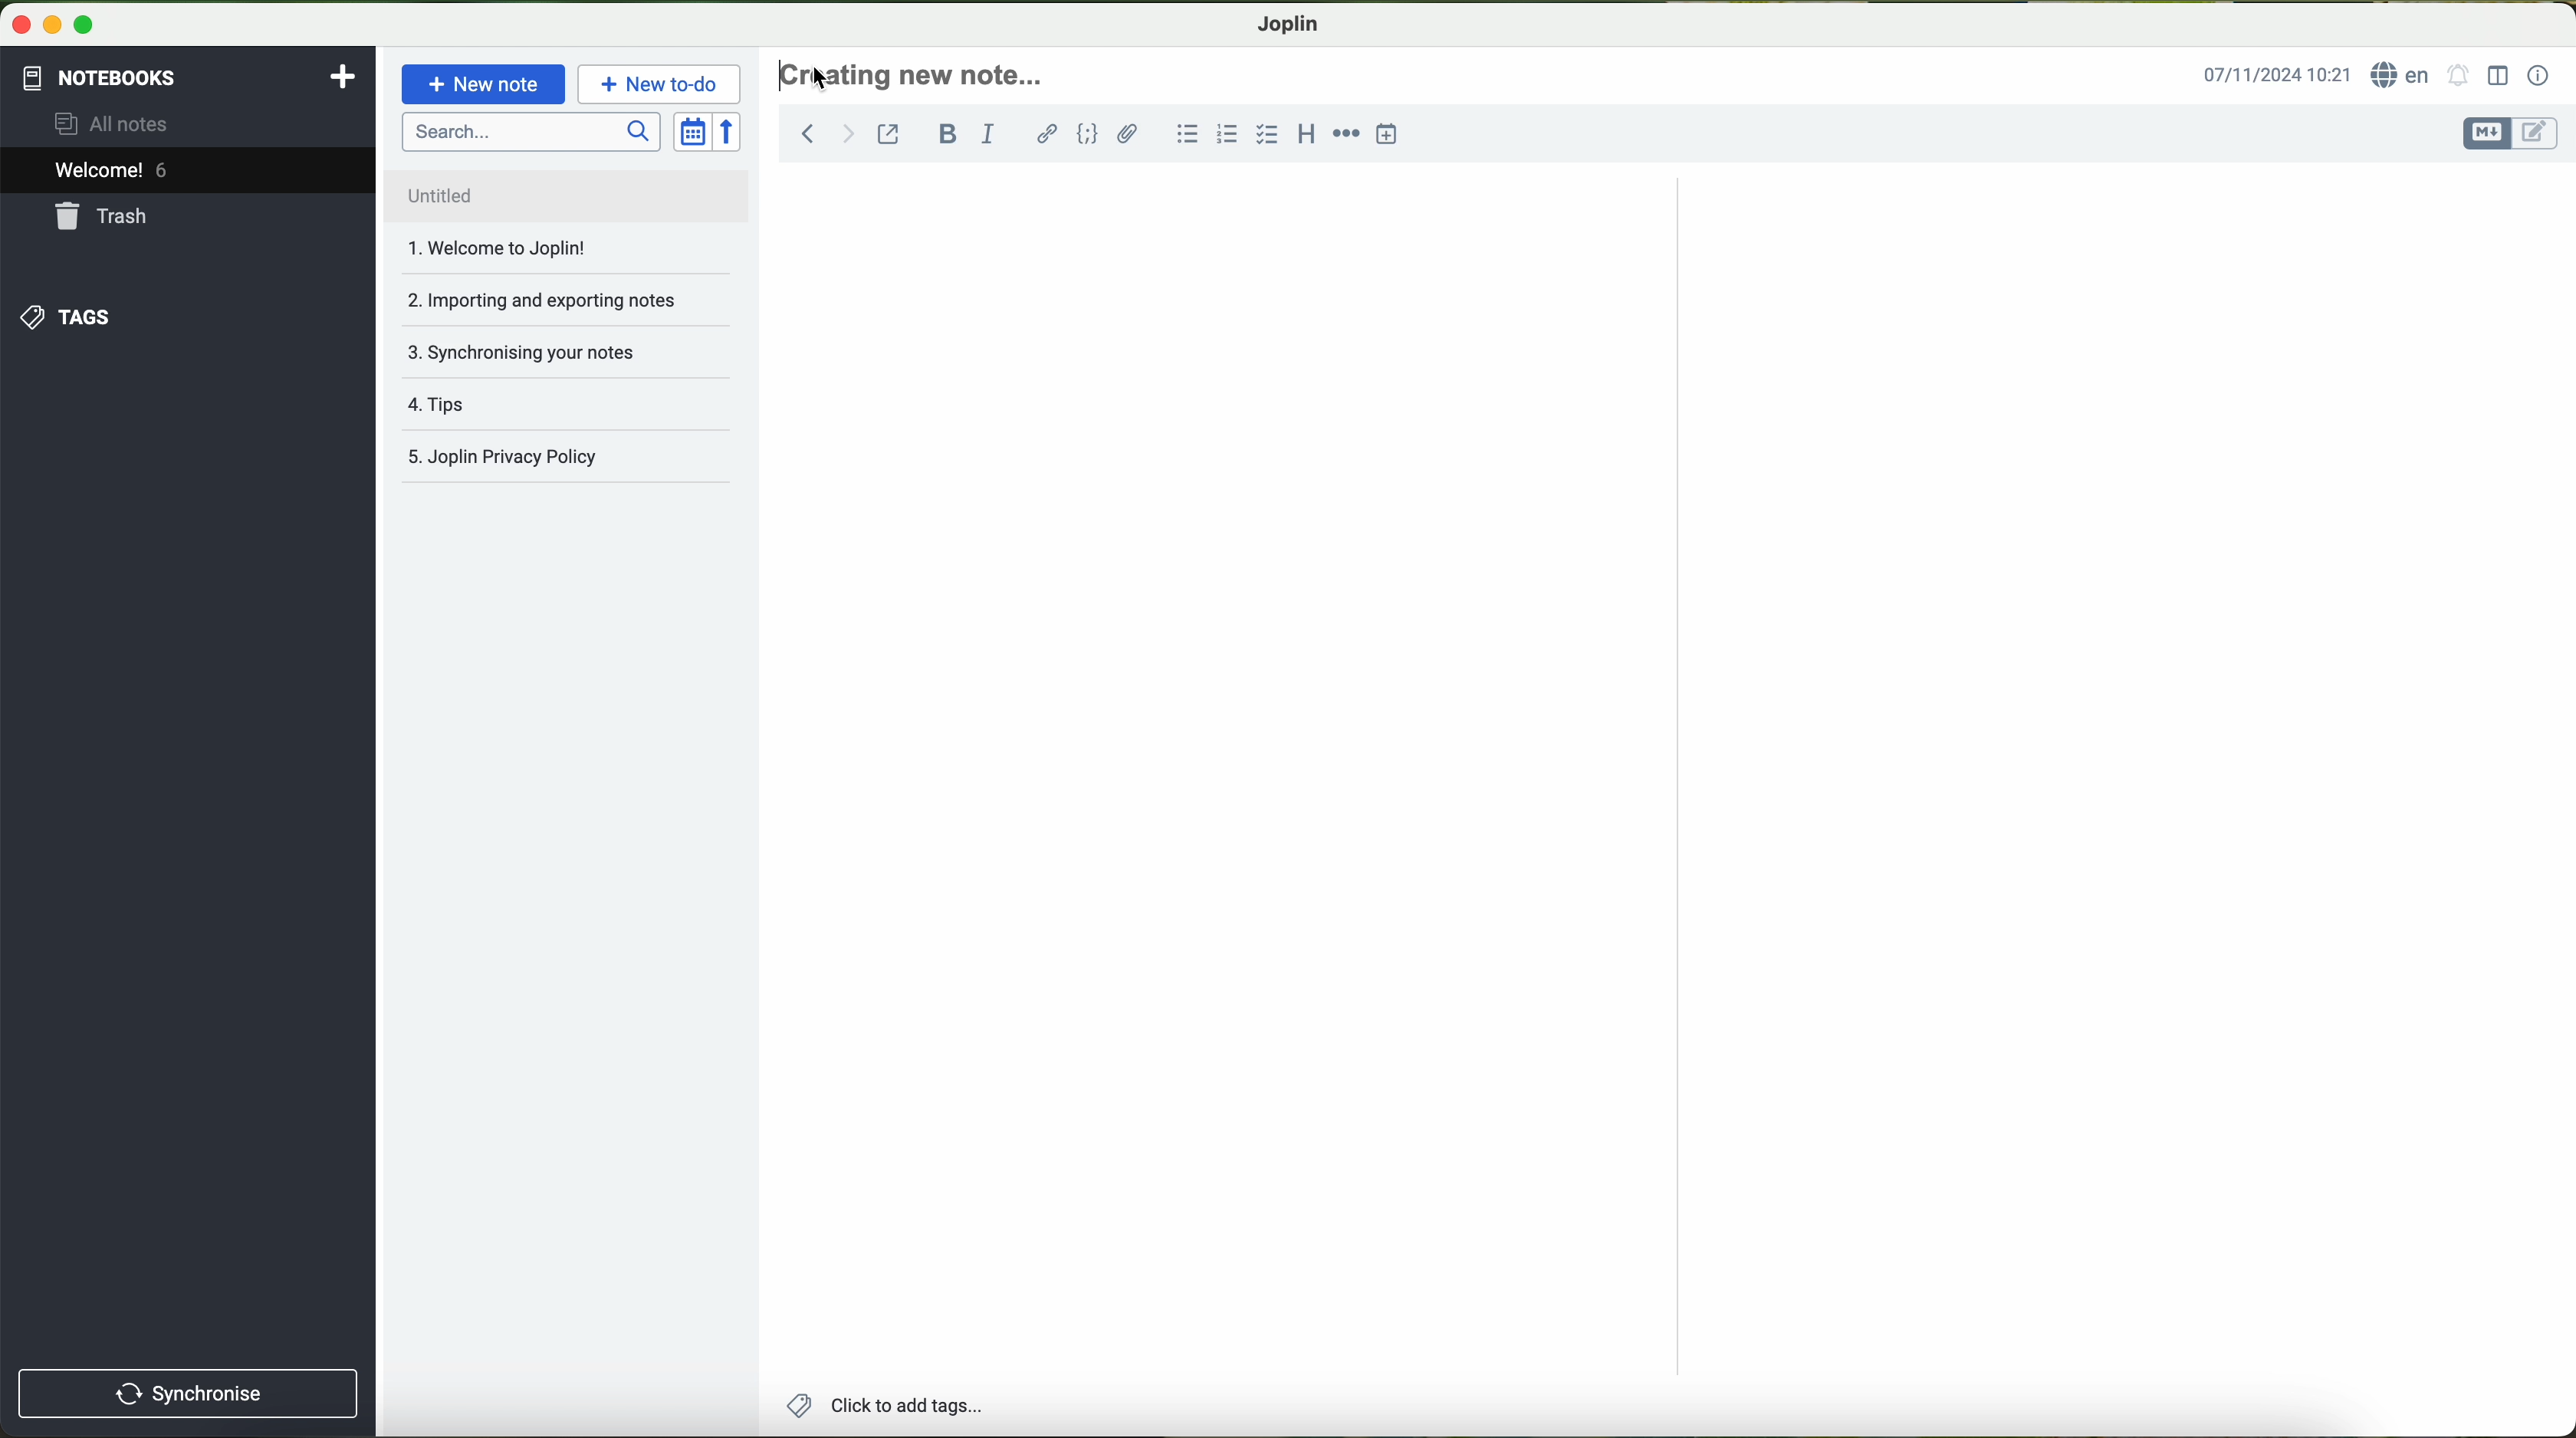 This screenshot has height=1438, width=2576. What do you see at coordinates (848, 133) in the screenshot?
I see `forward` at bounding box center [848, 133].